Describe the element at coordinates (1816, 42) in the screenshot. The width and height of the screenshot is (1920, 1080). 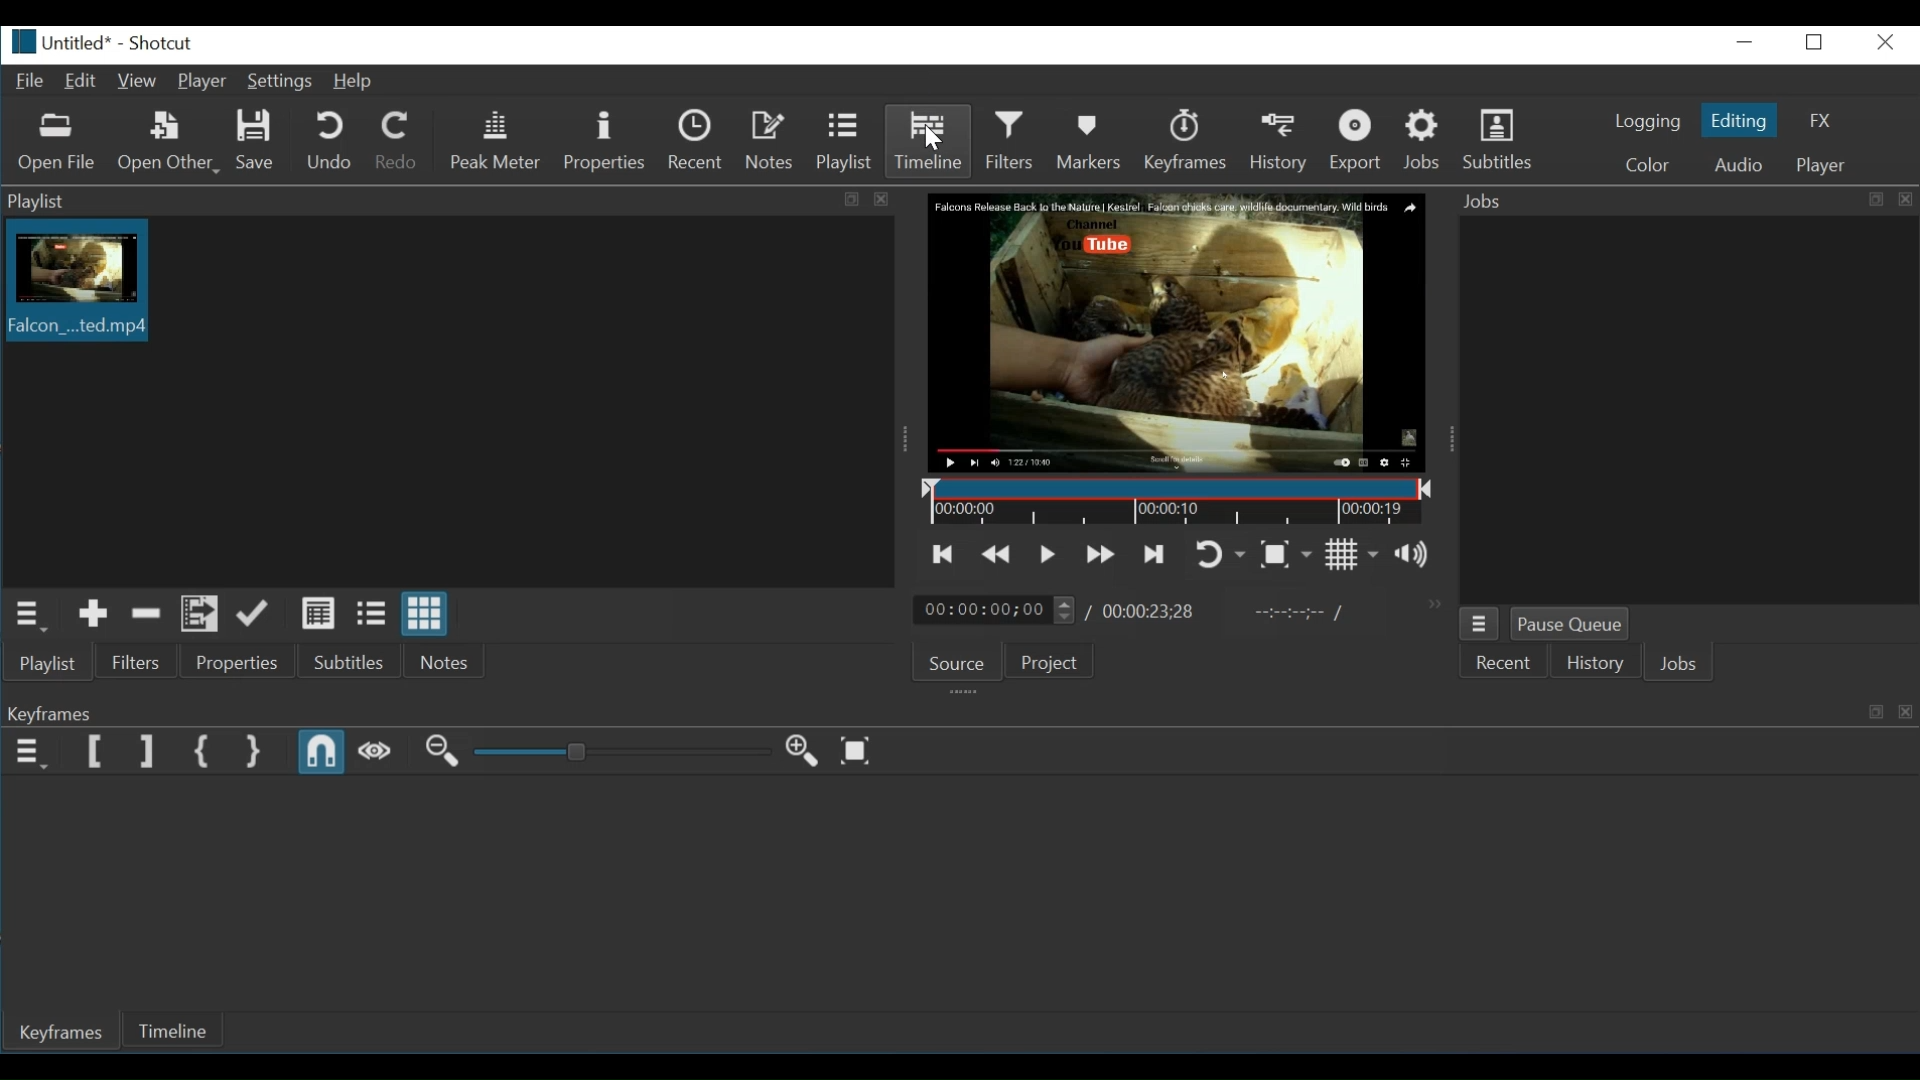
I see `Restore` at that location.